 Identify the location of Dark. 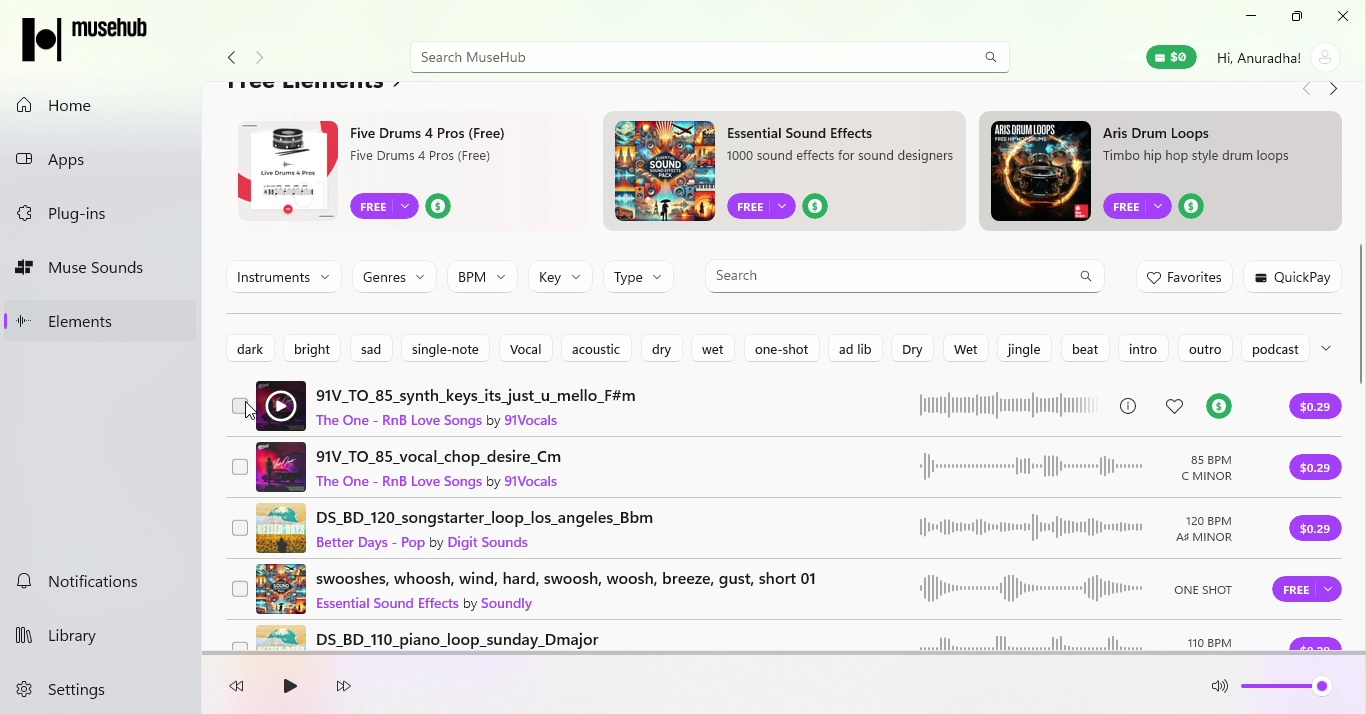
(248, 346).